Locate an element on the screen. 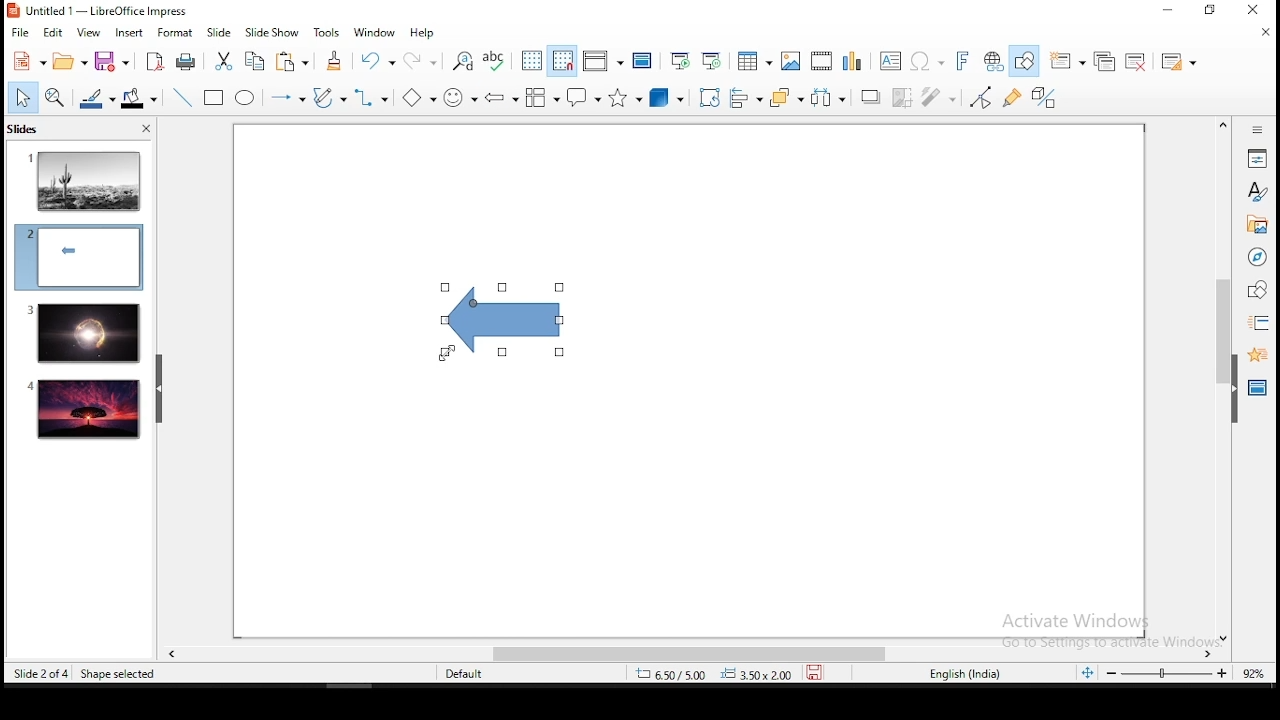 This screenshot has width=1280, height=720. styles is located at coordinates (1257, 191).